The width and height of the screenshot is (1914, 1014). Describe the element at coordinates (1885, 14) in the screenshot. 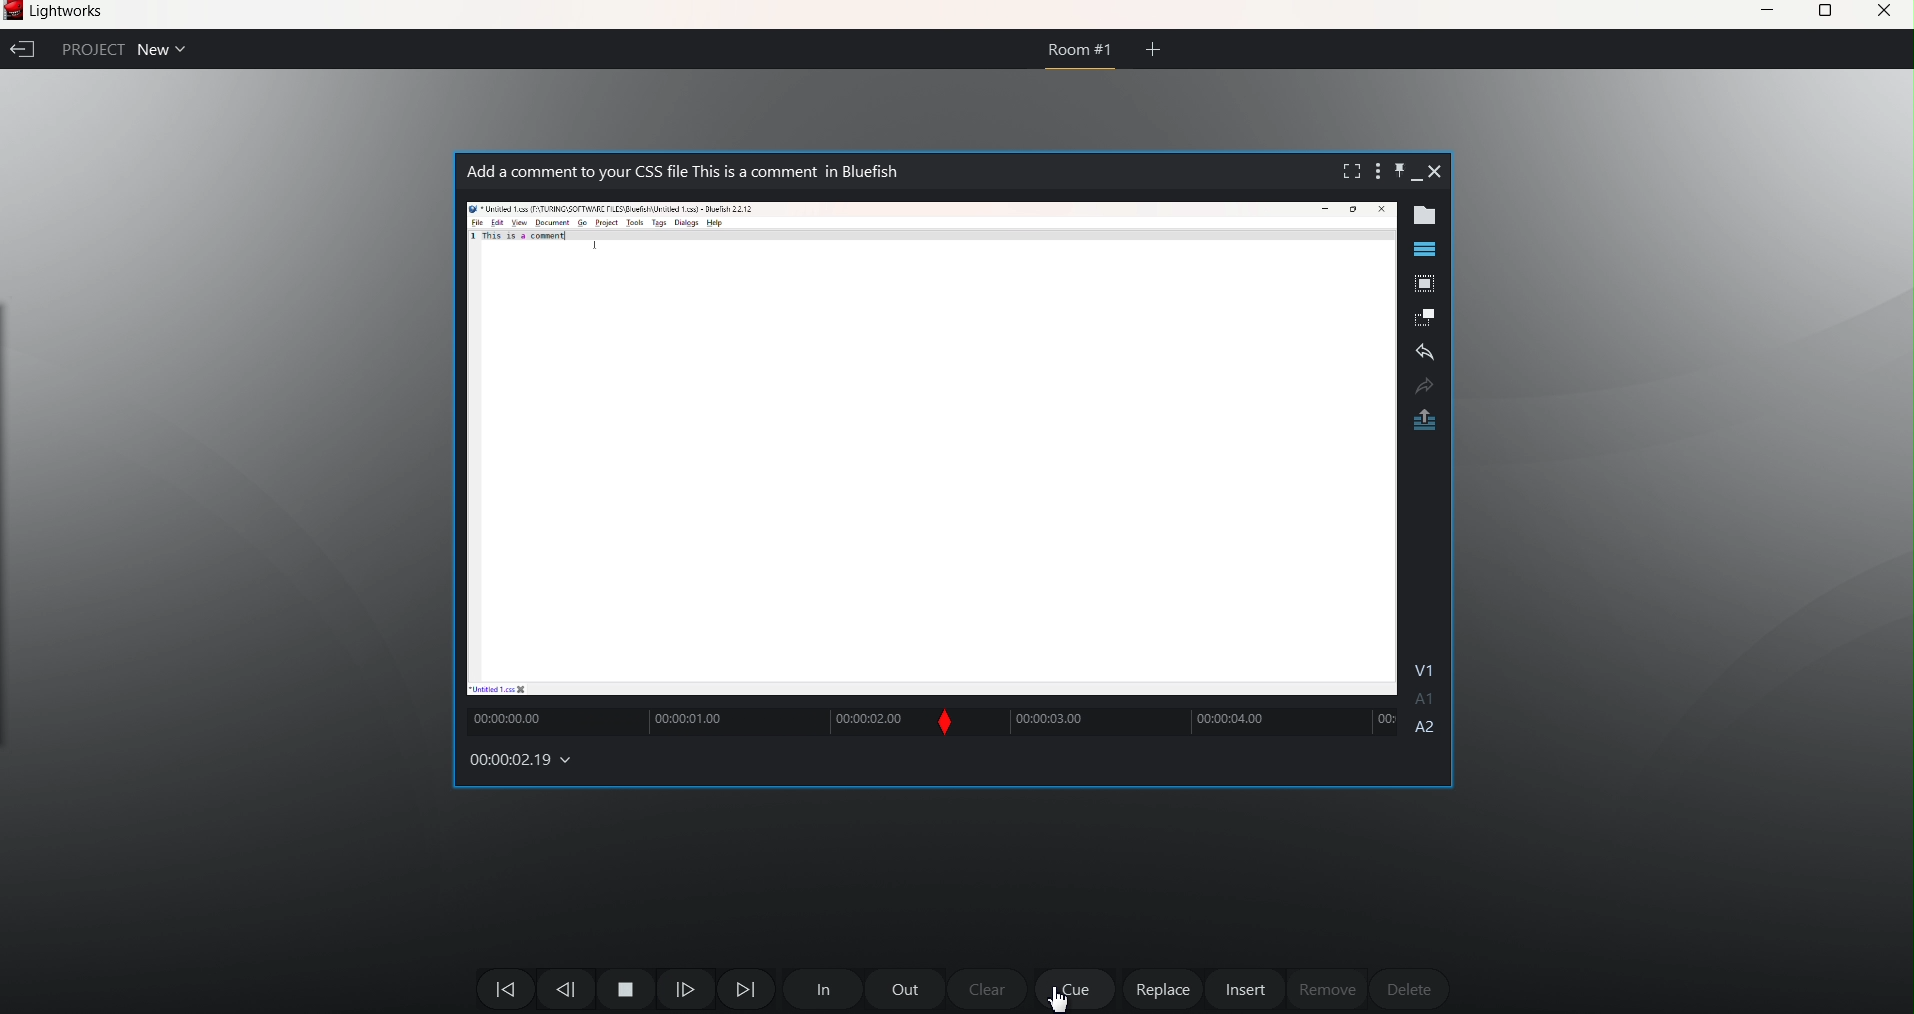

I see `cloe` at that location.